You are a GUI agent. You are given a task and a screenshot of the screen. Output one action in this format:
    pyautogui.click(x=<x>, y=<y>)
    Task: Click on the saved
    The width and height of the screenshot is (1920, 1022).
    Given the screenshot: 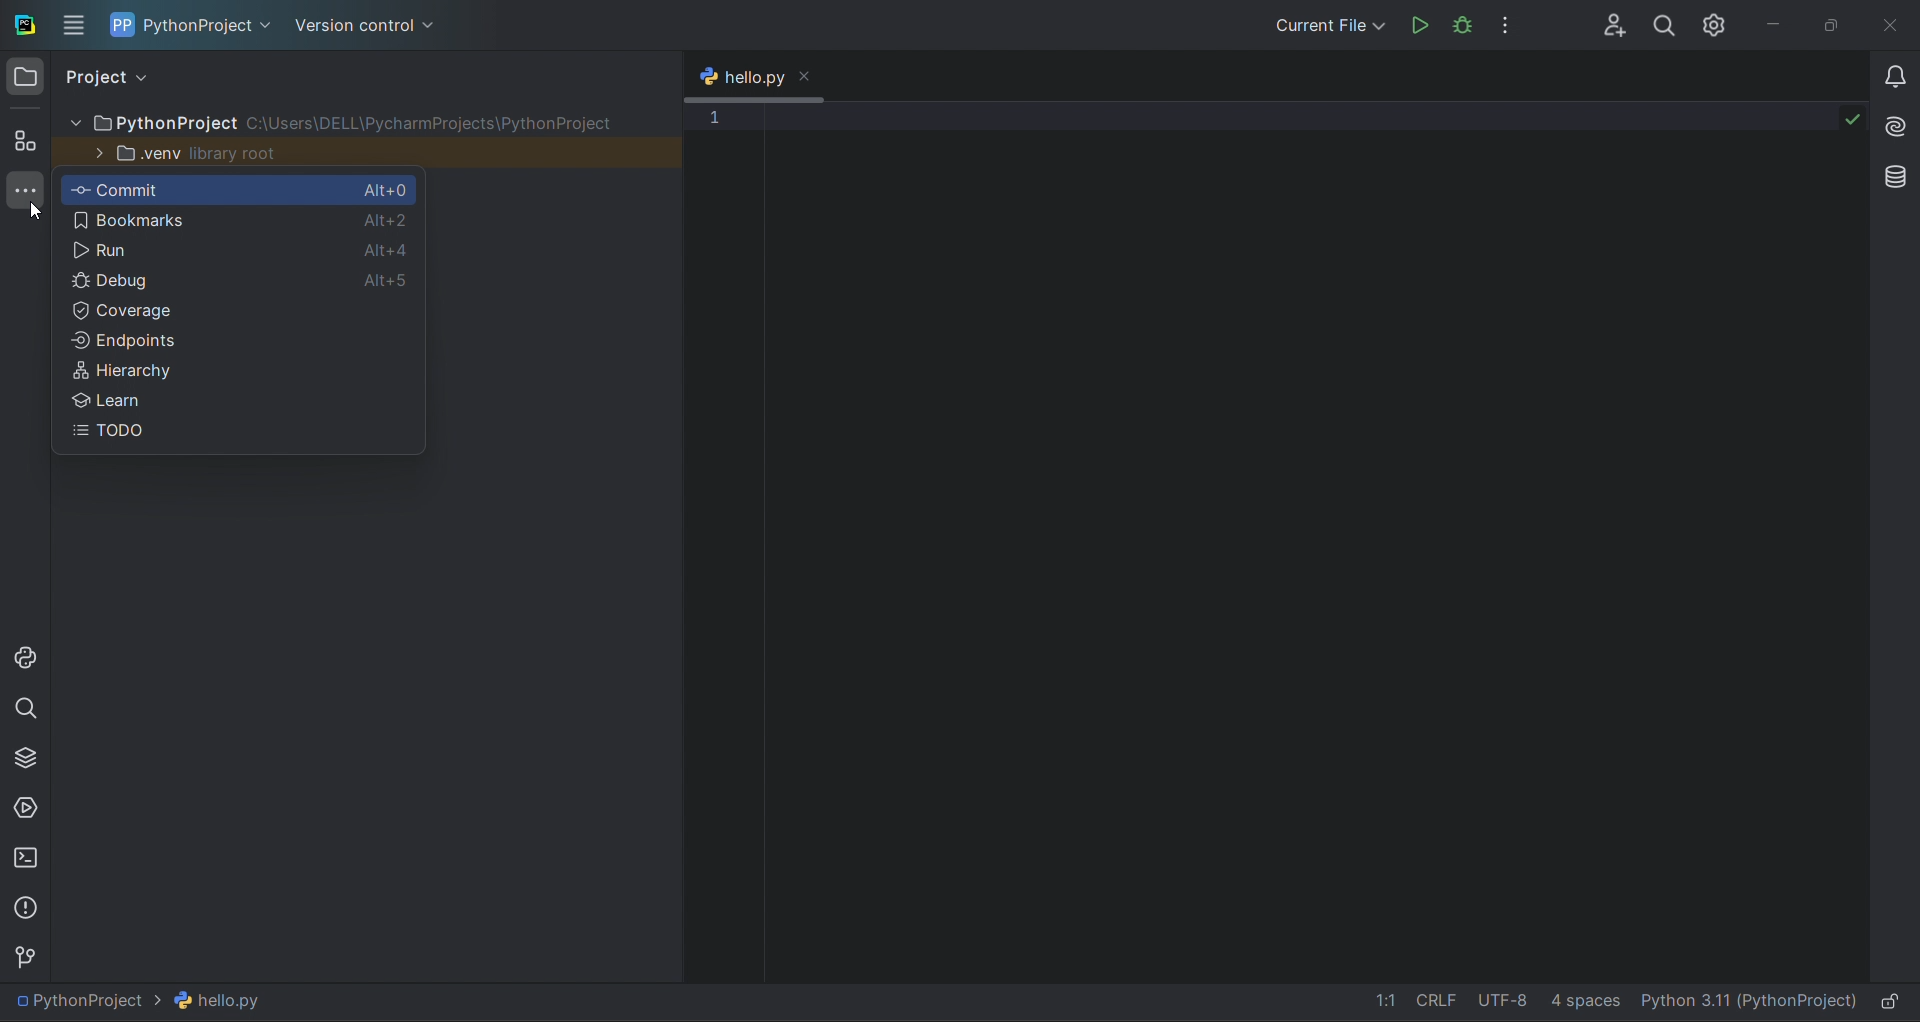 What is the action you would take?
    pyautogui.click(x=1853, y=117)
    